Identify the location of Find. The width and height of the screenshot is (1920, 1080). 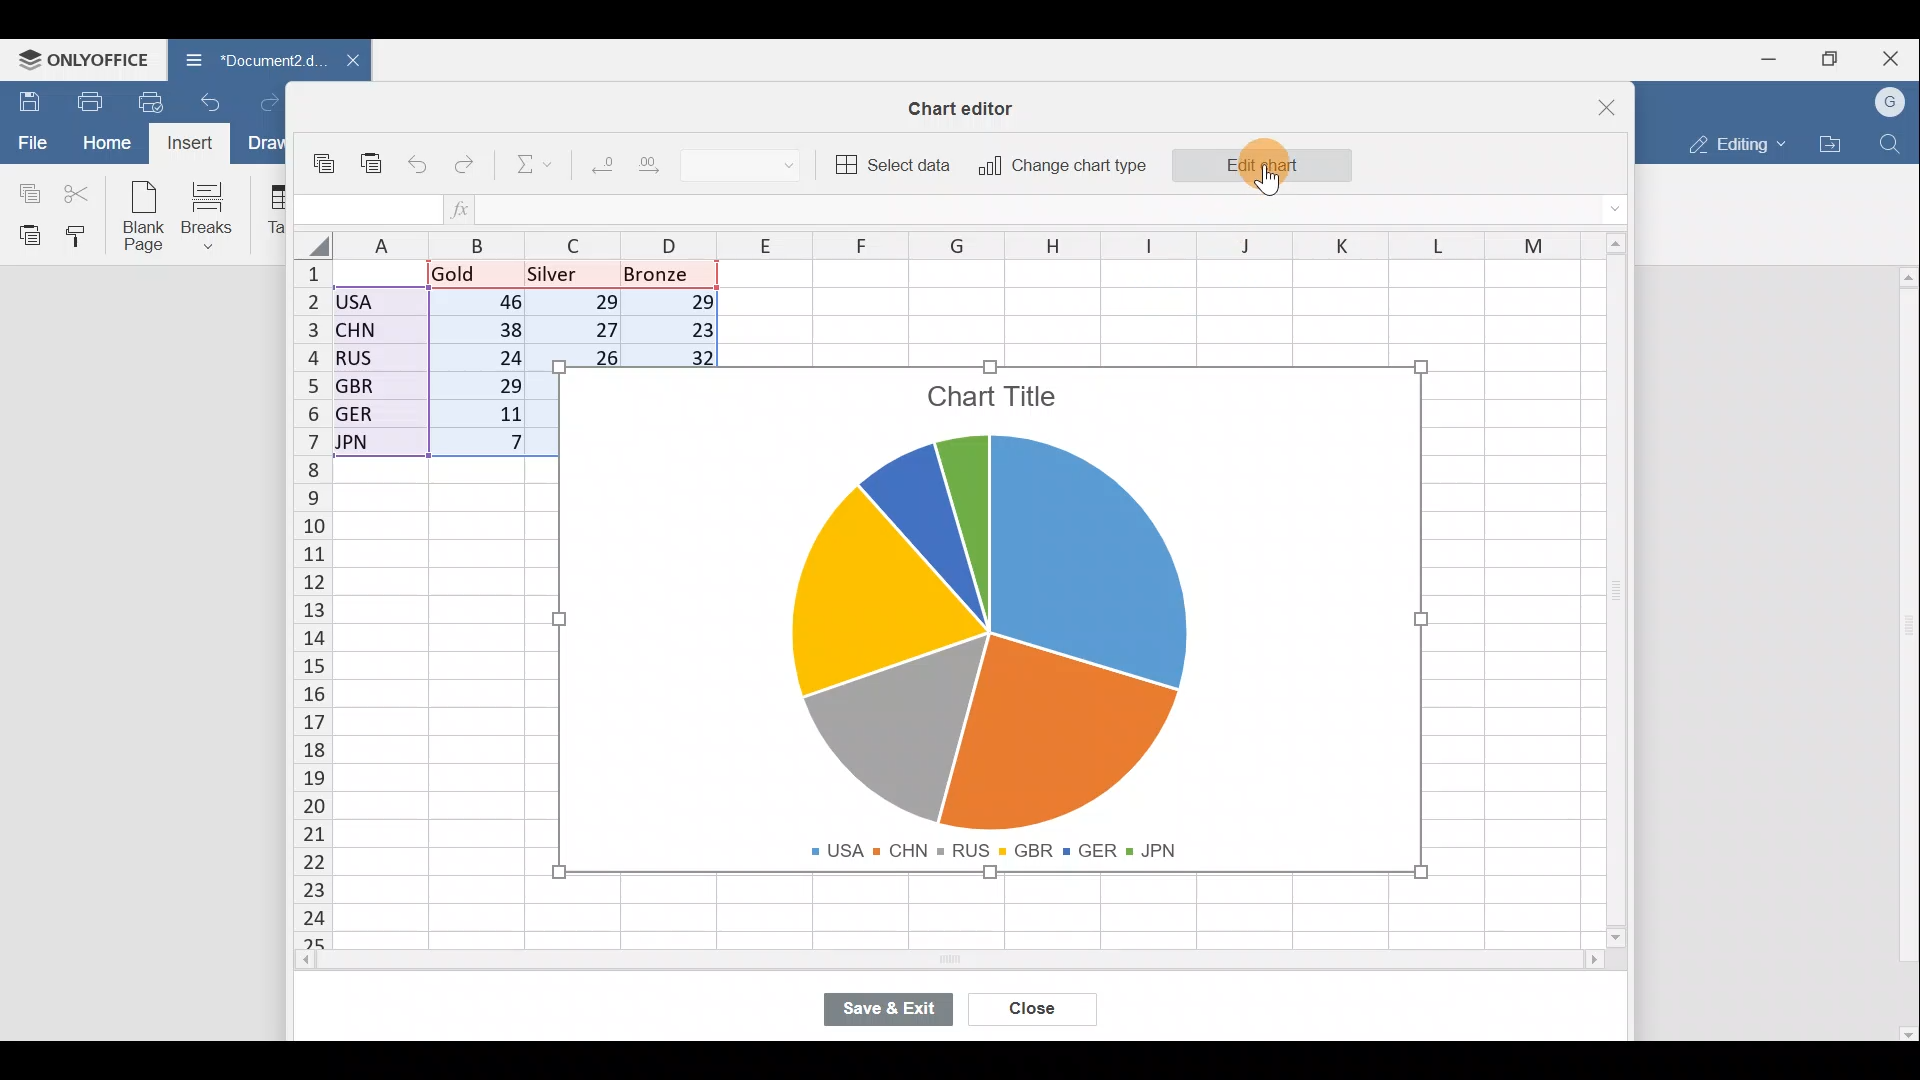
(1894, 140).